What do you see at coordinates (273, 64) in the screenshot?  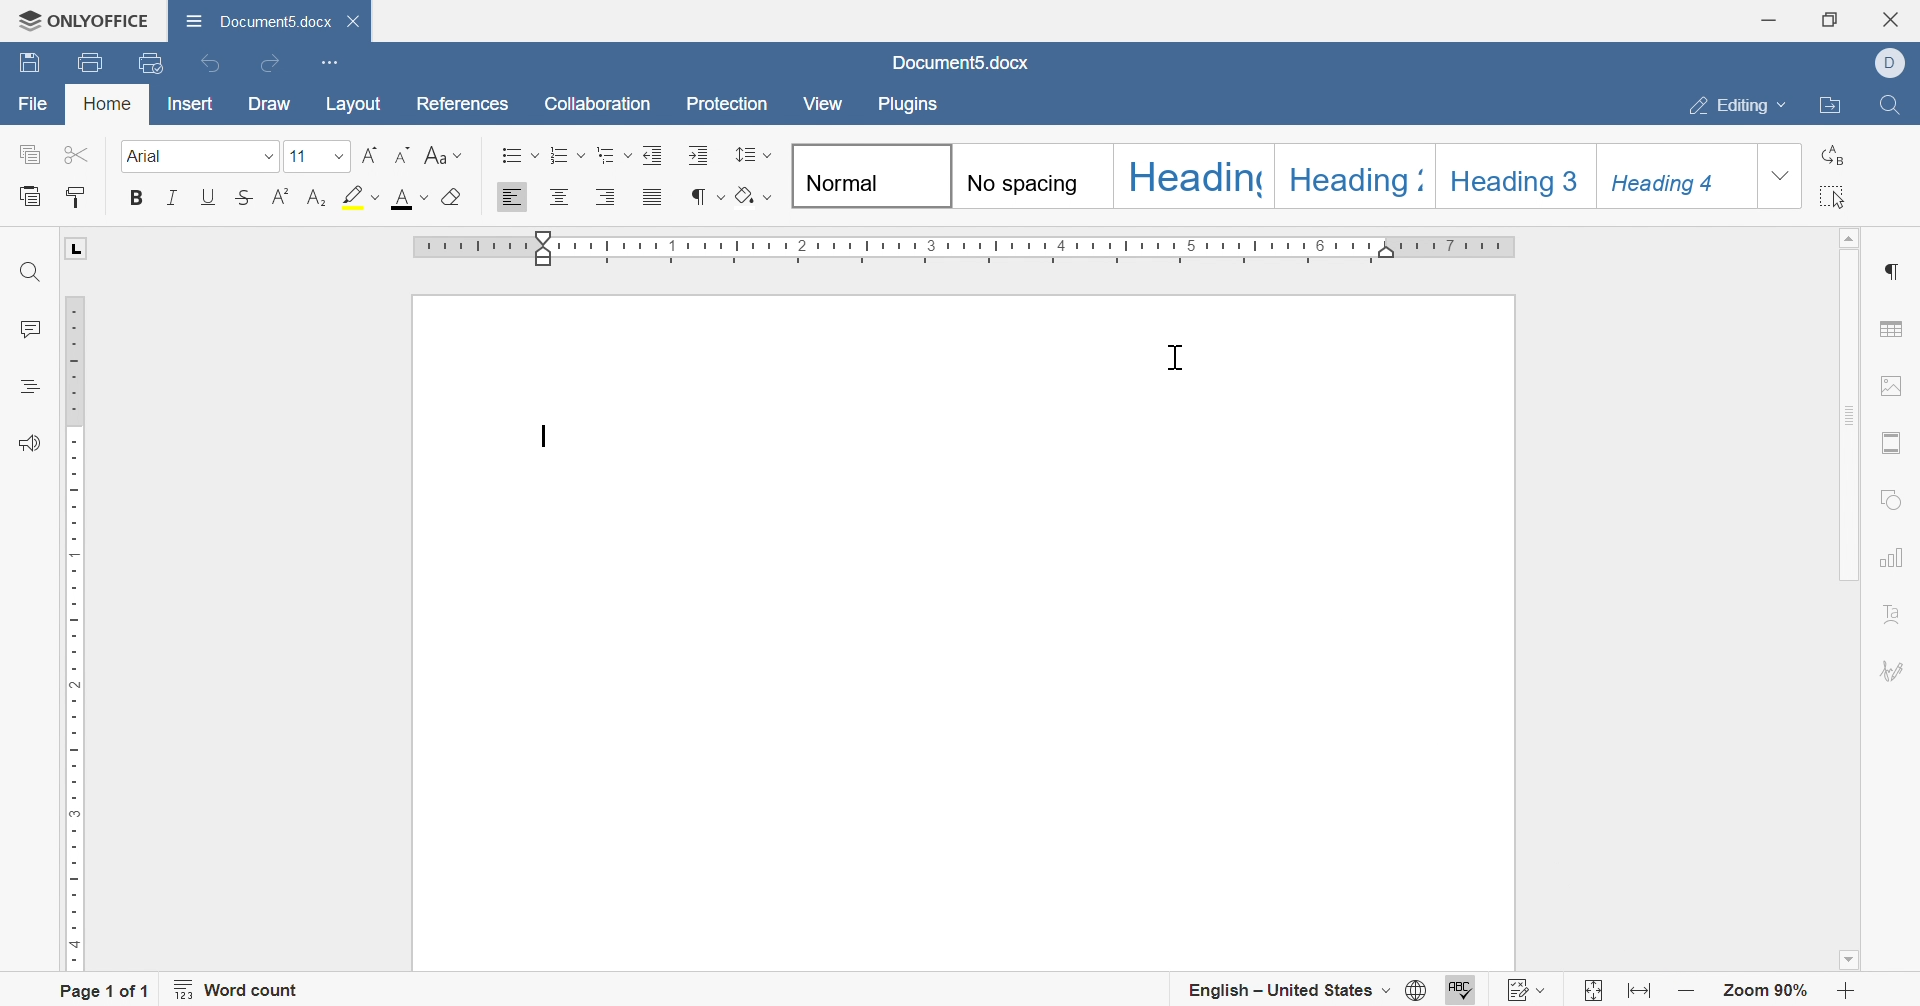 I see `redo` at bounding box center [273, 64].